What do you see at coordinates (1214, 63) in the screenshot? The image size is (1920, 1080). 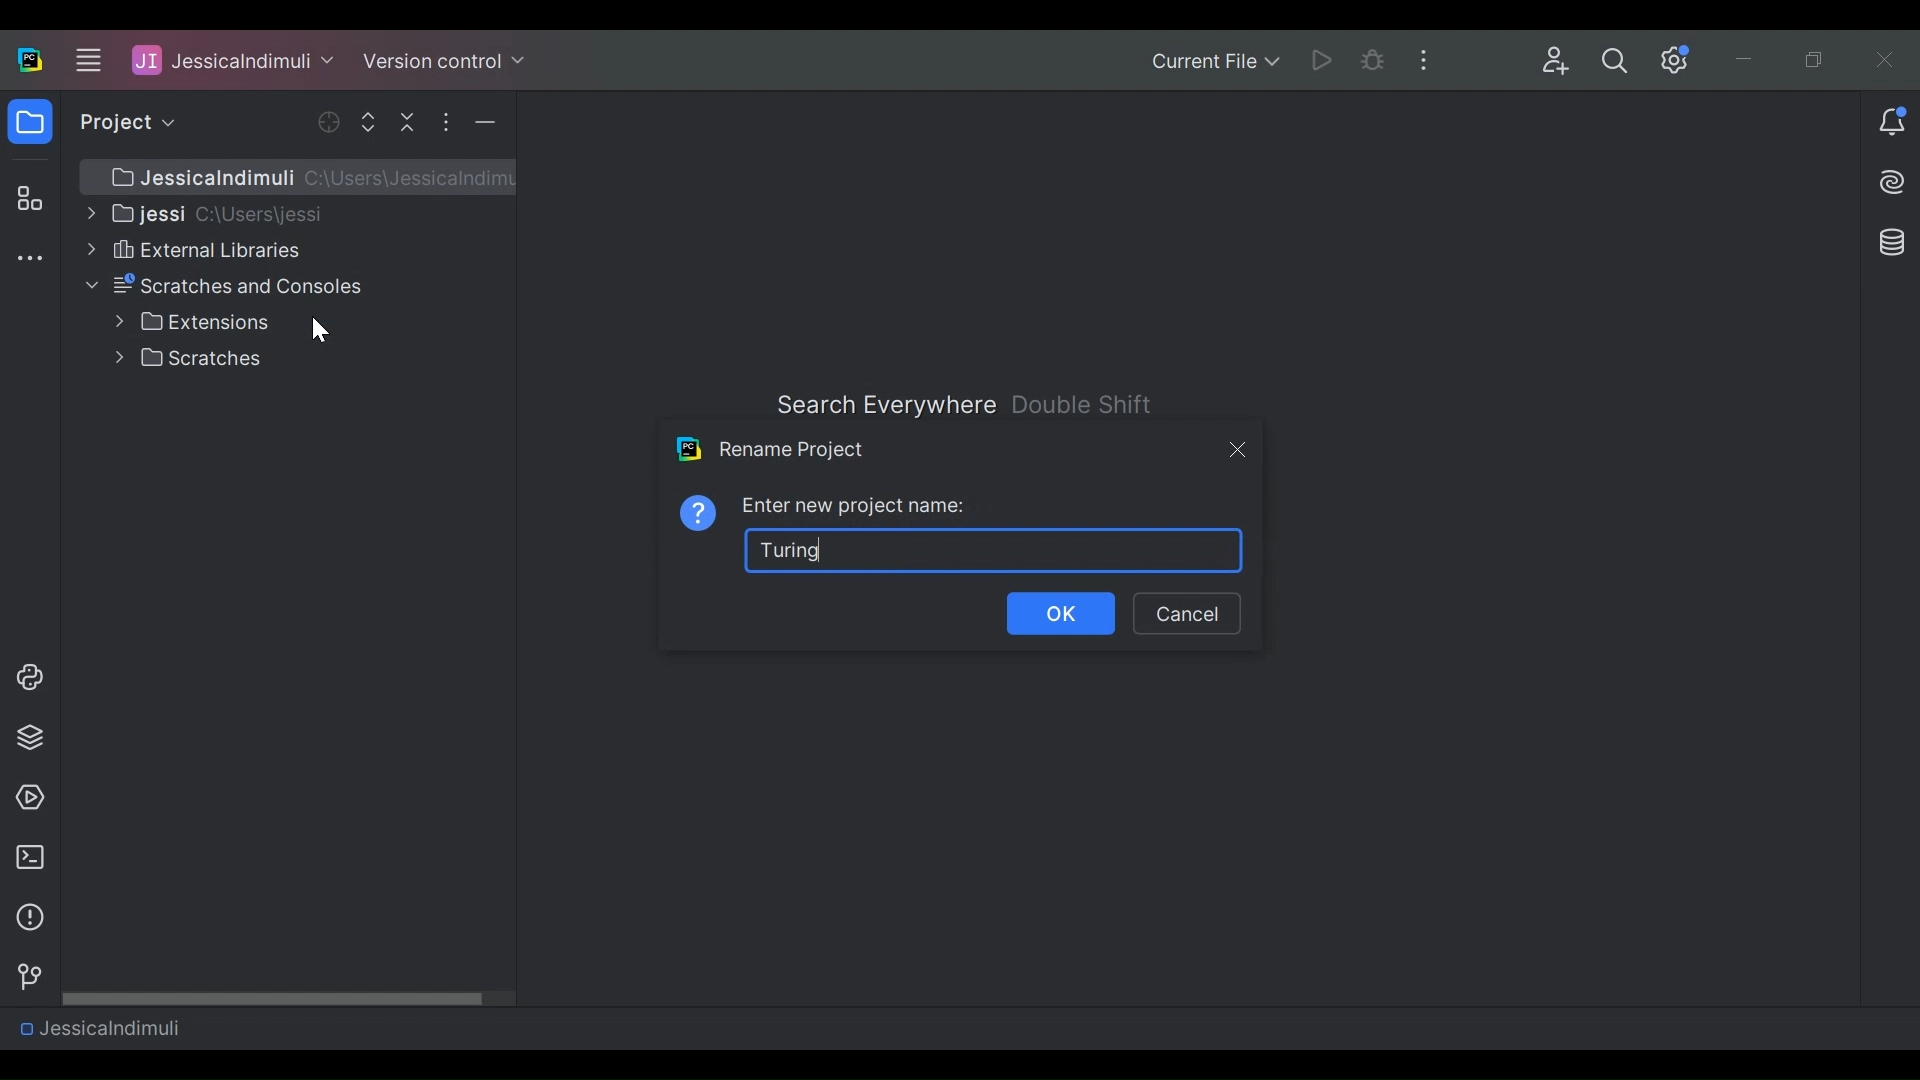 I see `Current File` at bounding box center [1214, 63].